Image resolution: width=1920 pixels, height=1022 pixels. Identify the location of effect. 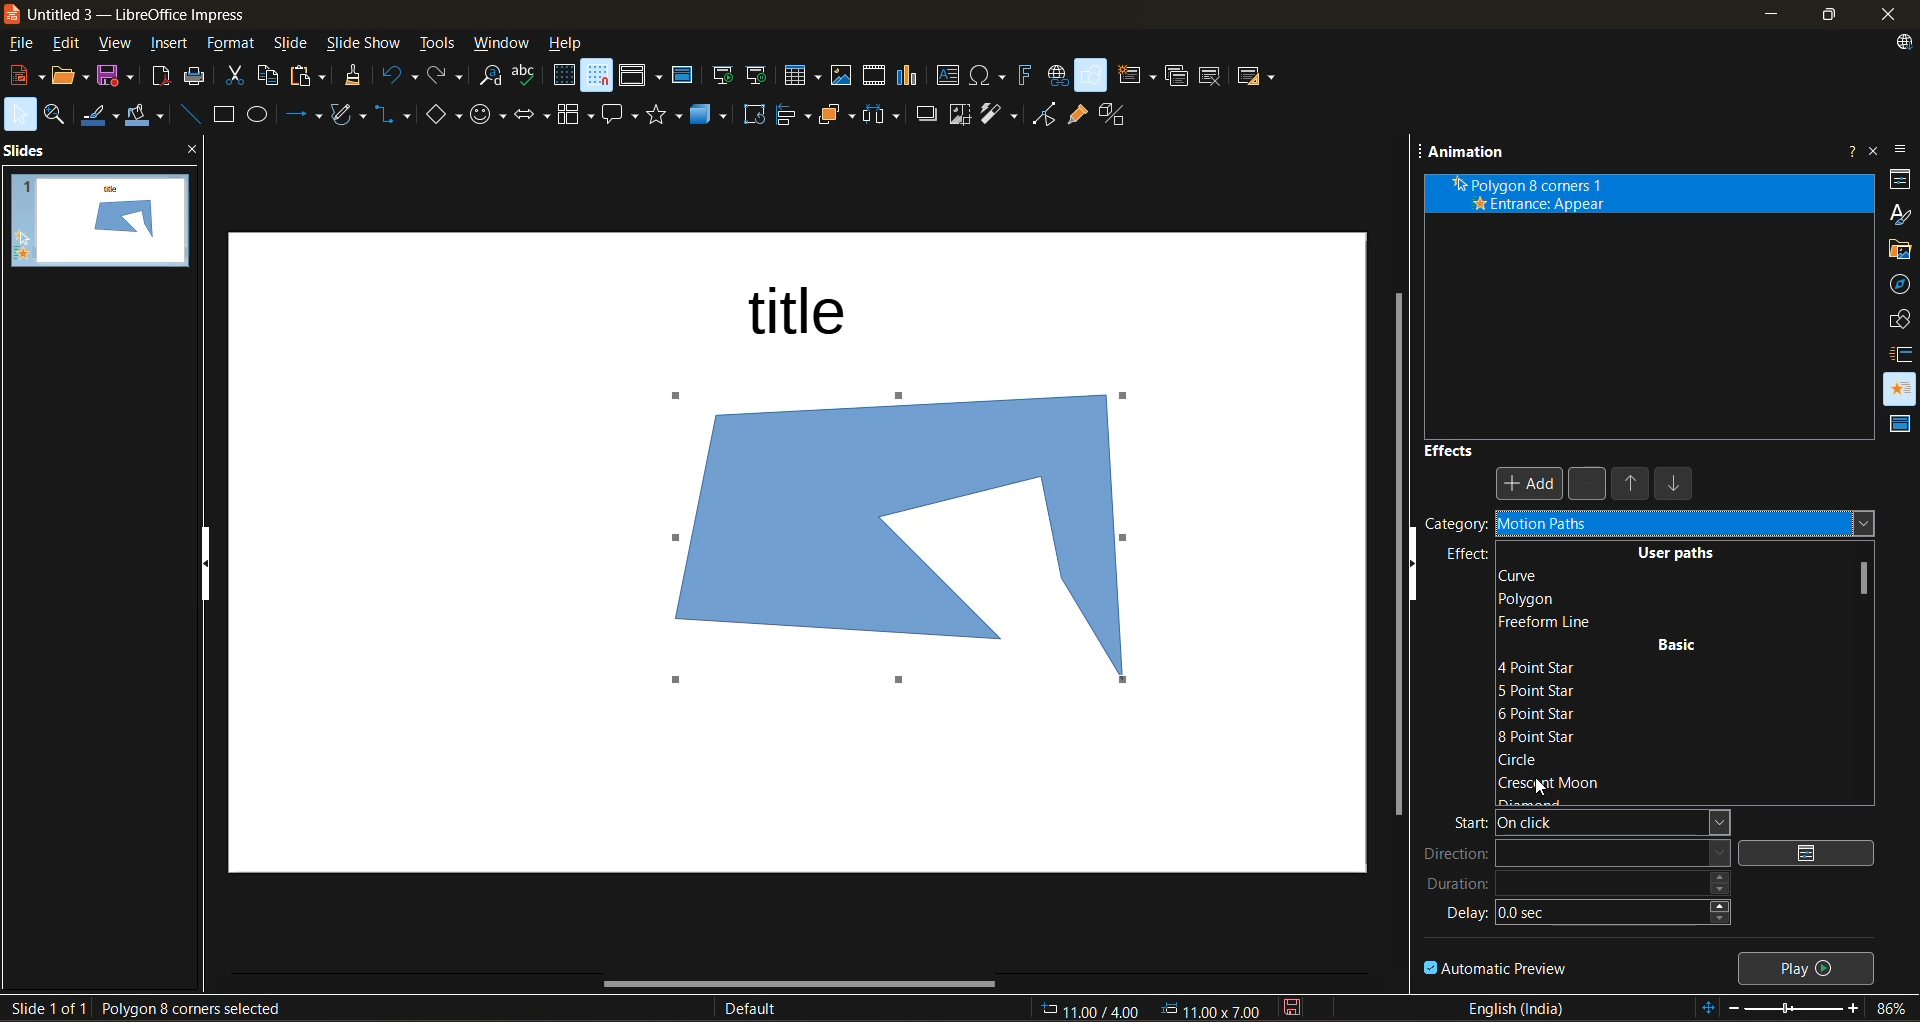
(1463, 557).